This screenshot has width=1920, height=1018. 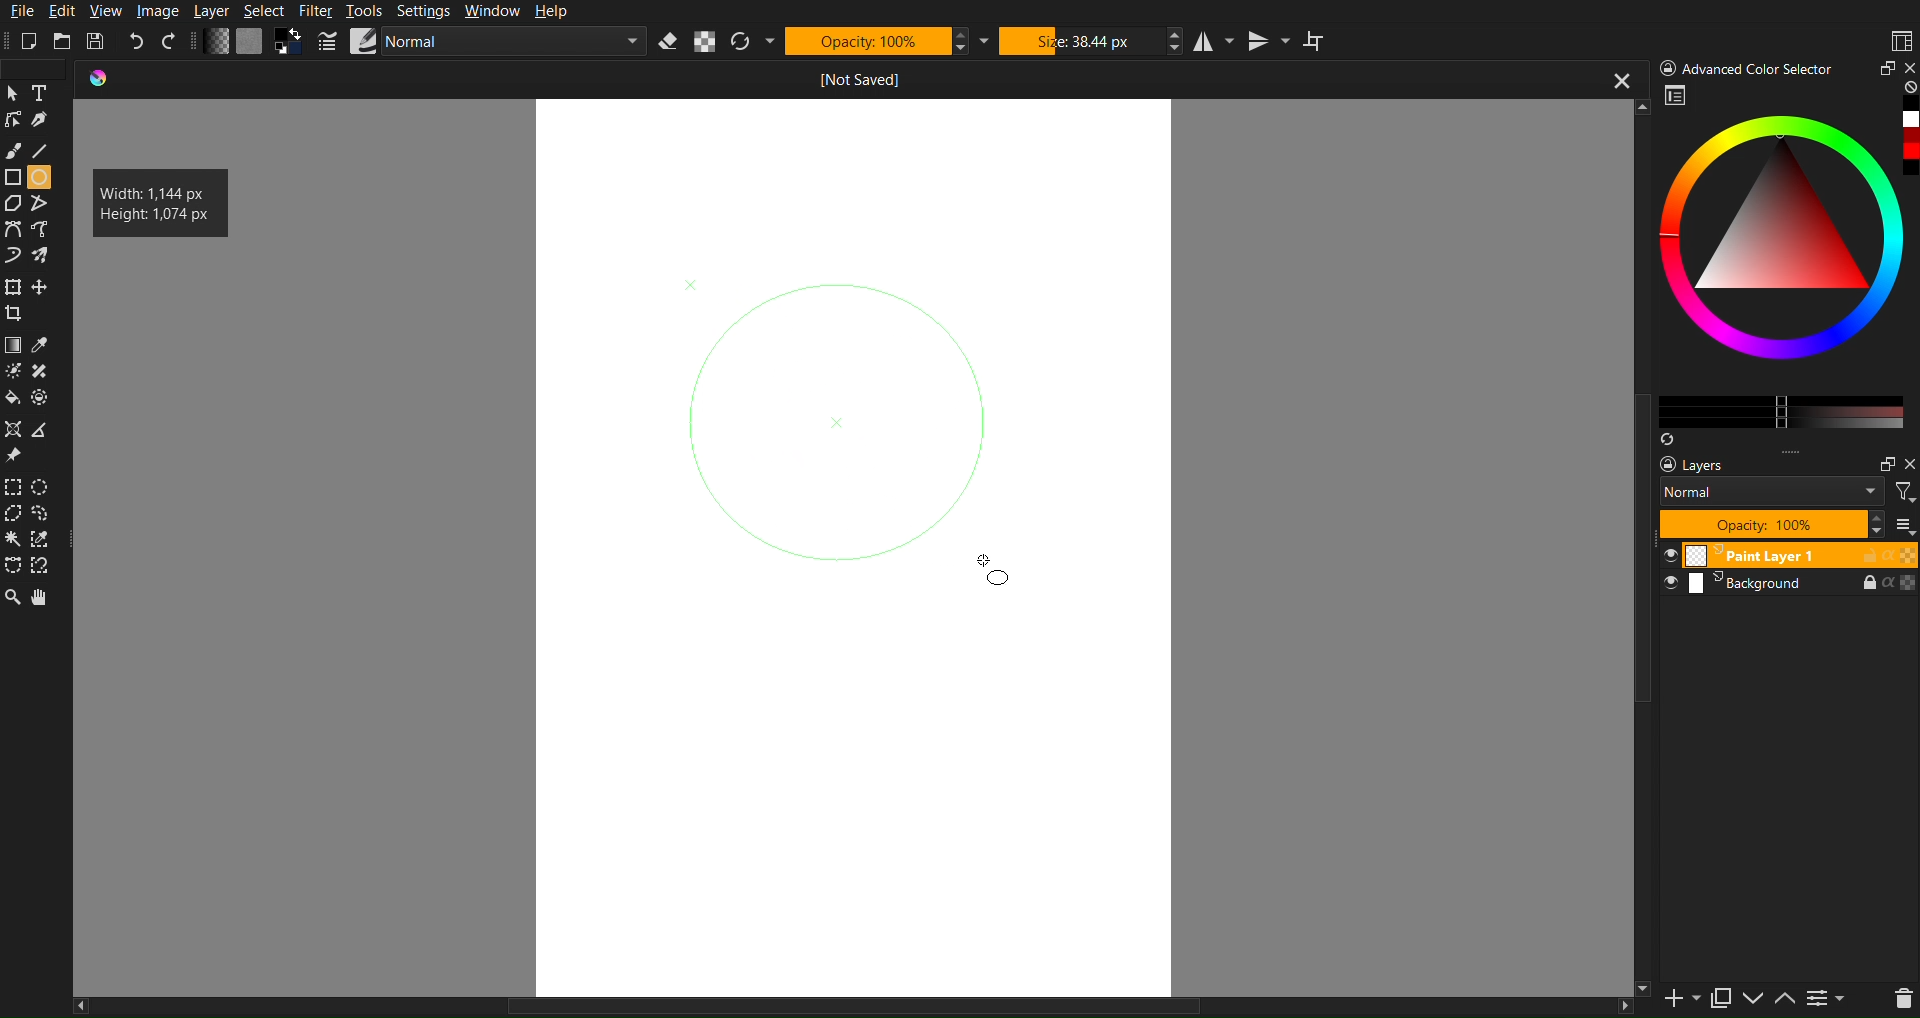 I want to click on Opacity, so click(x=867, y=42).